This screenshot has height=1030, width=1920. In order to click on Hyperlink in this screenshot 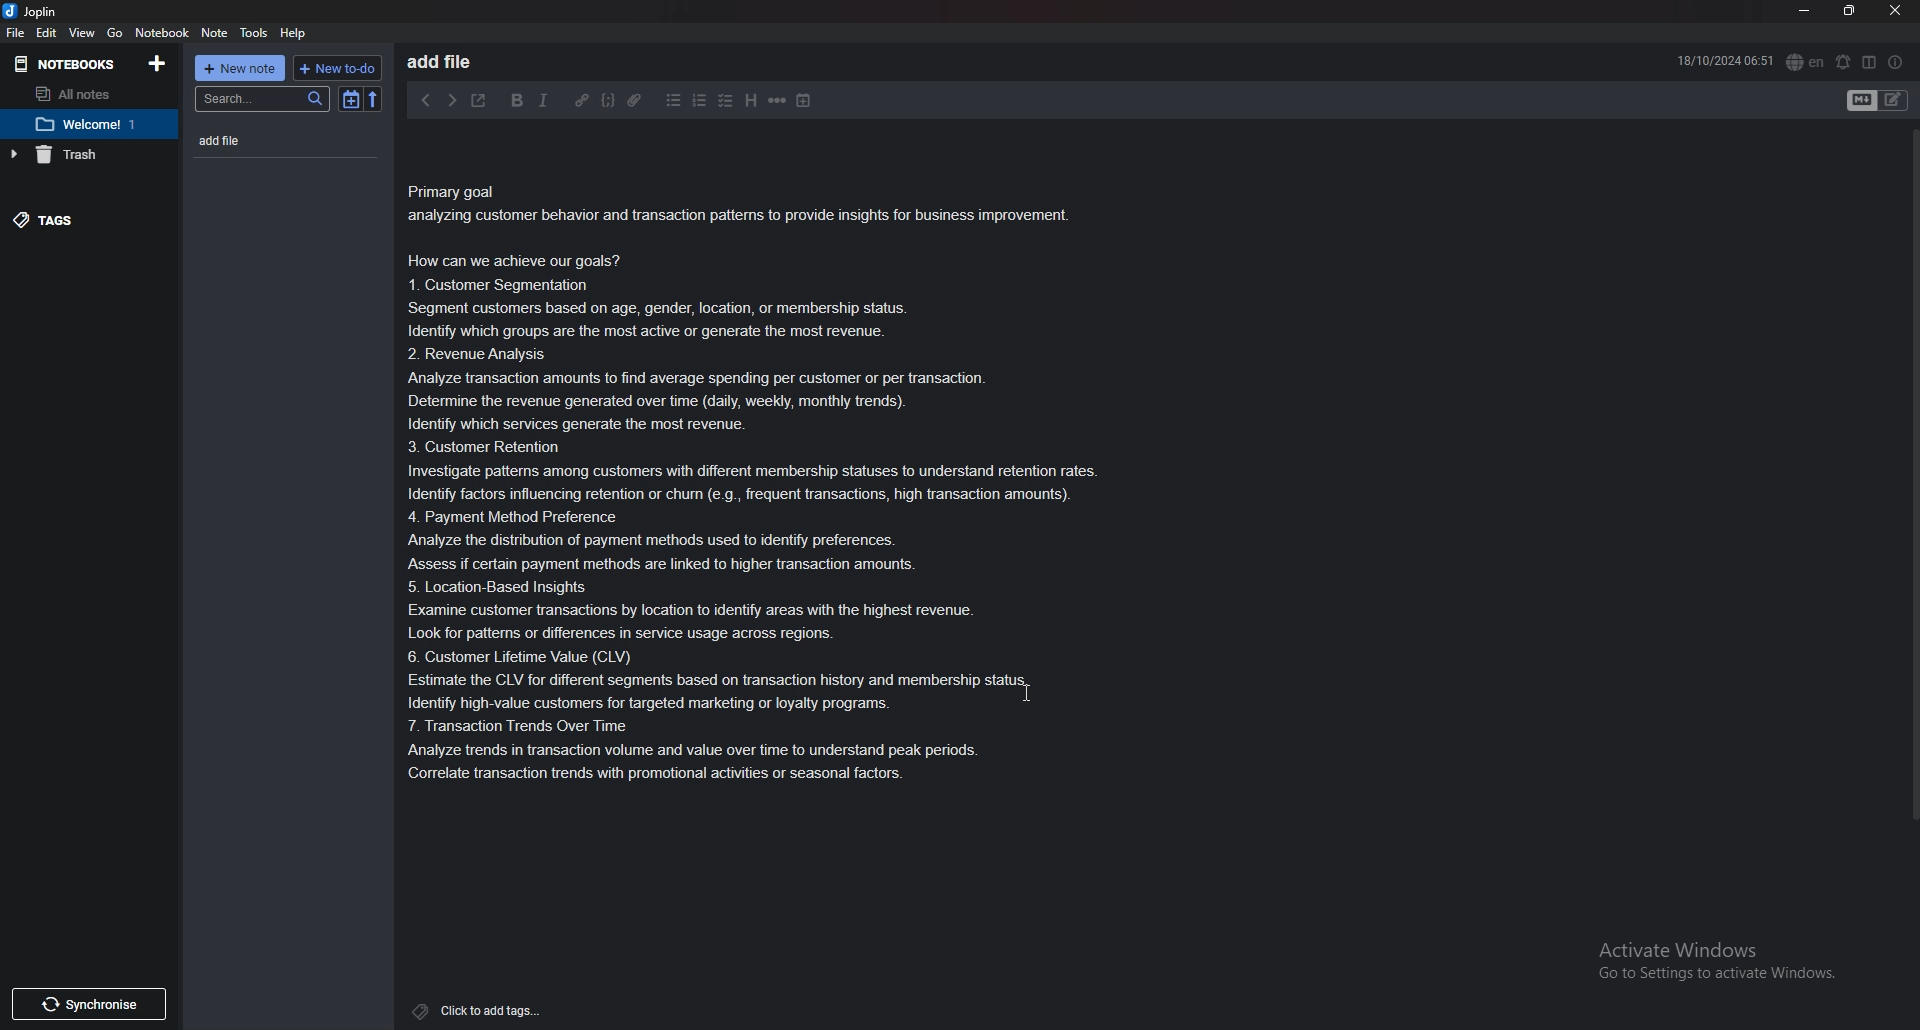, I will do `click(582, 101)`.